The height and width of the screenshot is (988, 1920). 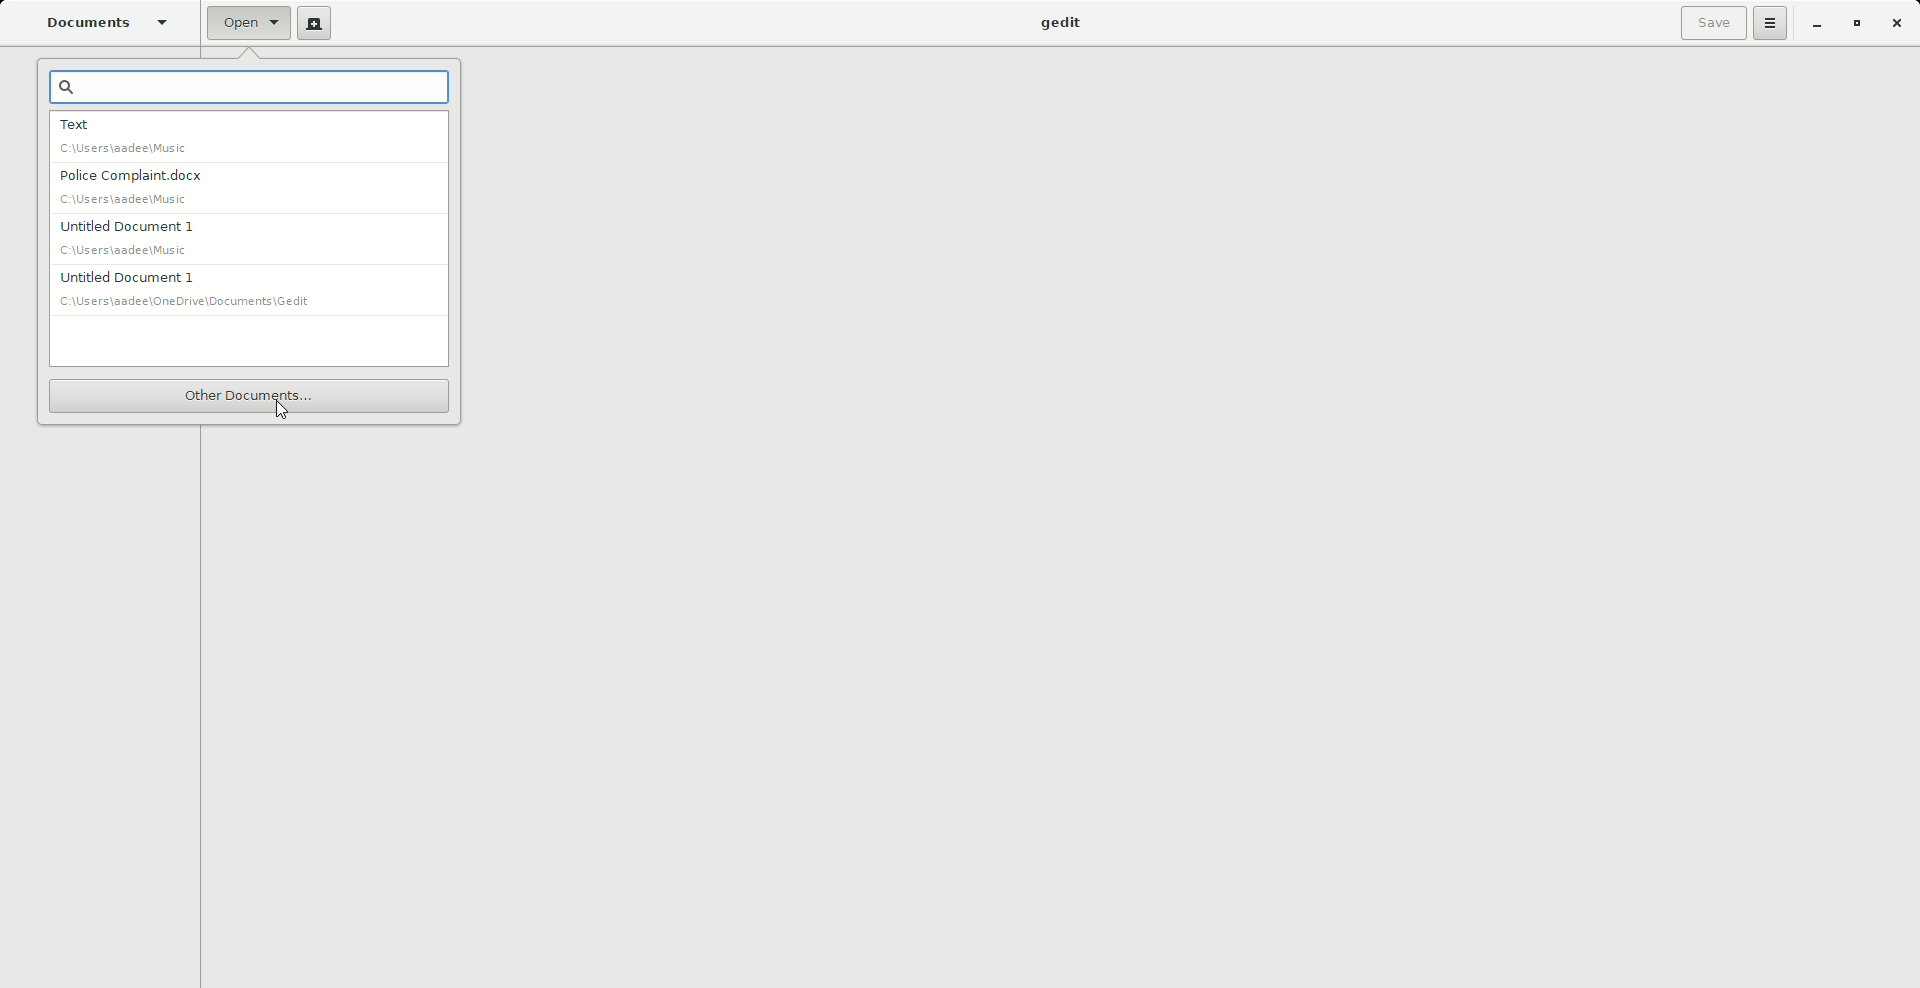 I want to click on Close, so click(x=1897, y=25).